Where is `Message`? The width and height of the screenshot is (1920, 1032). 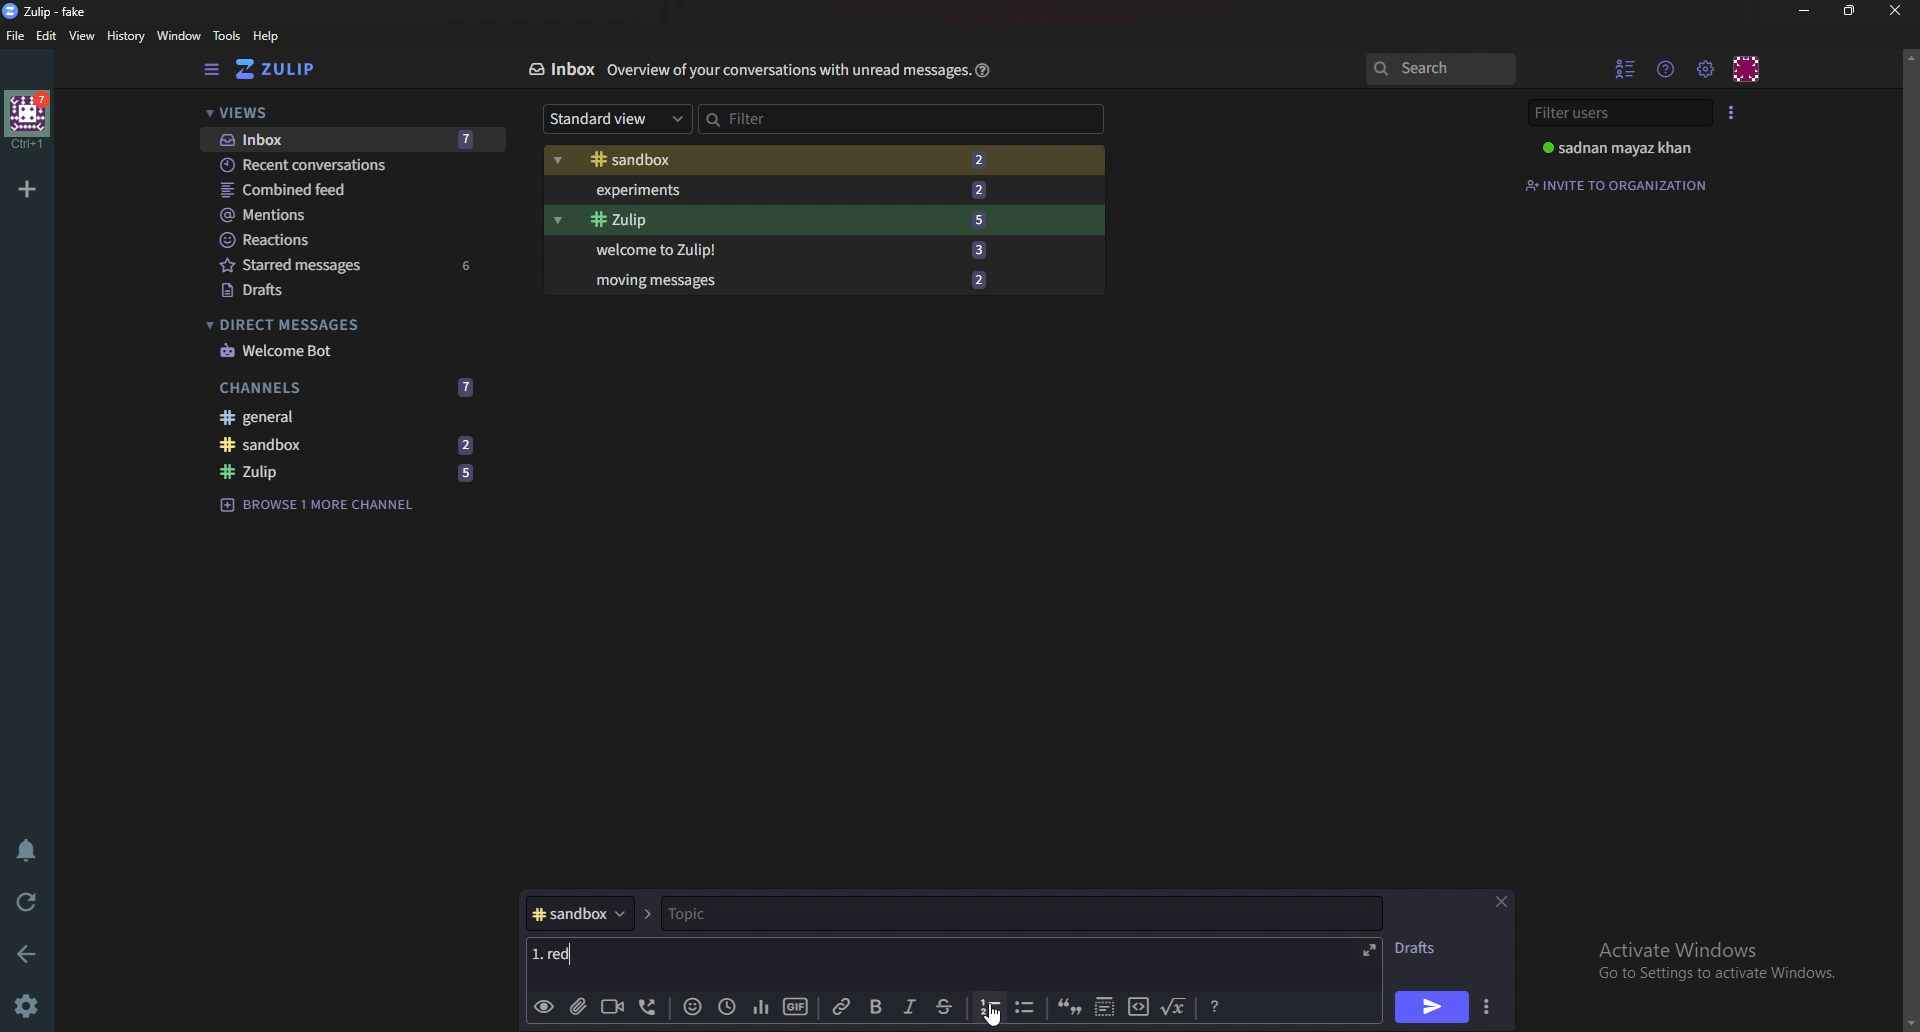 Message is located at coordinates (571, 956).